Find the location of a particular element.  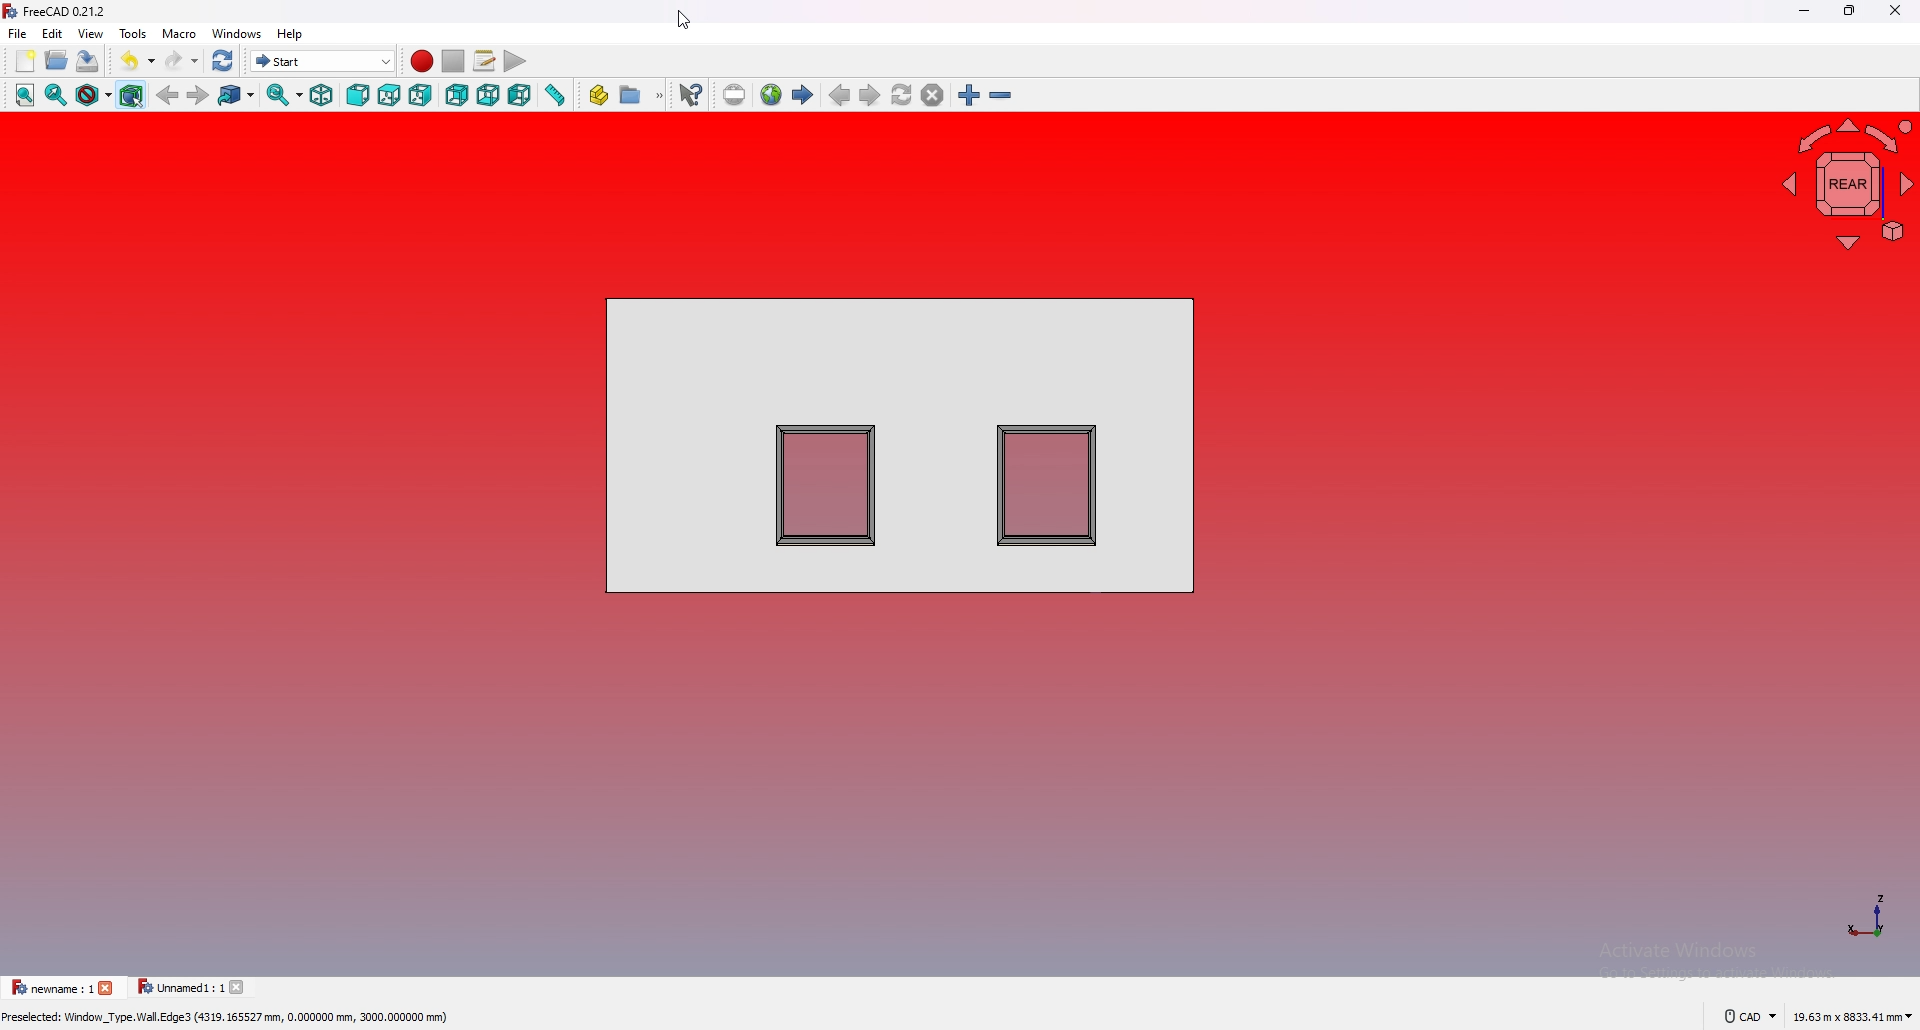

stop macro is located at coordinates (454, 62).